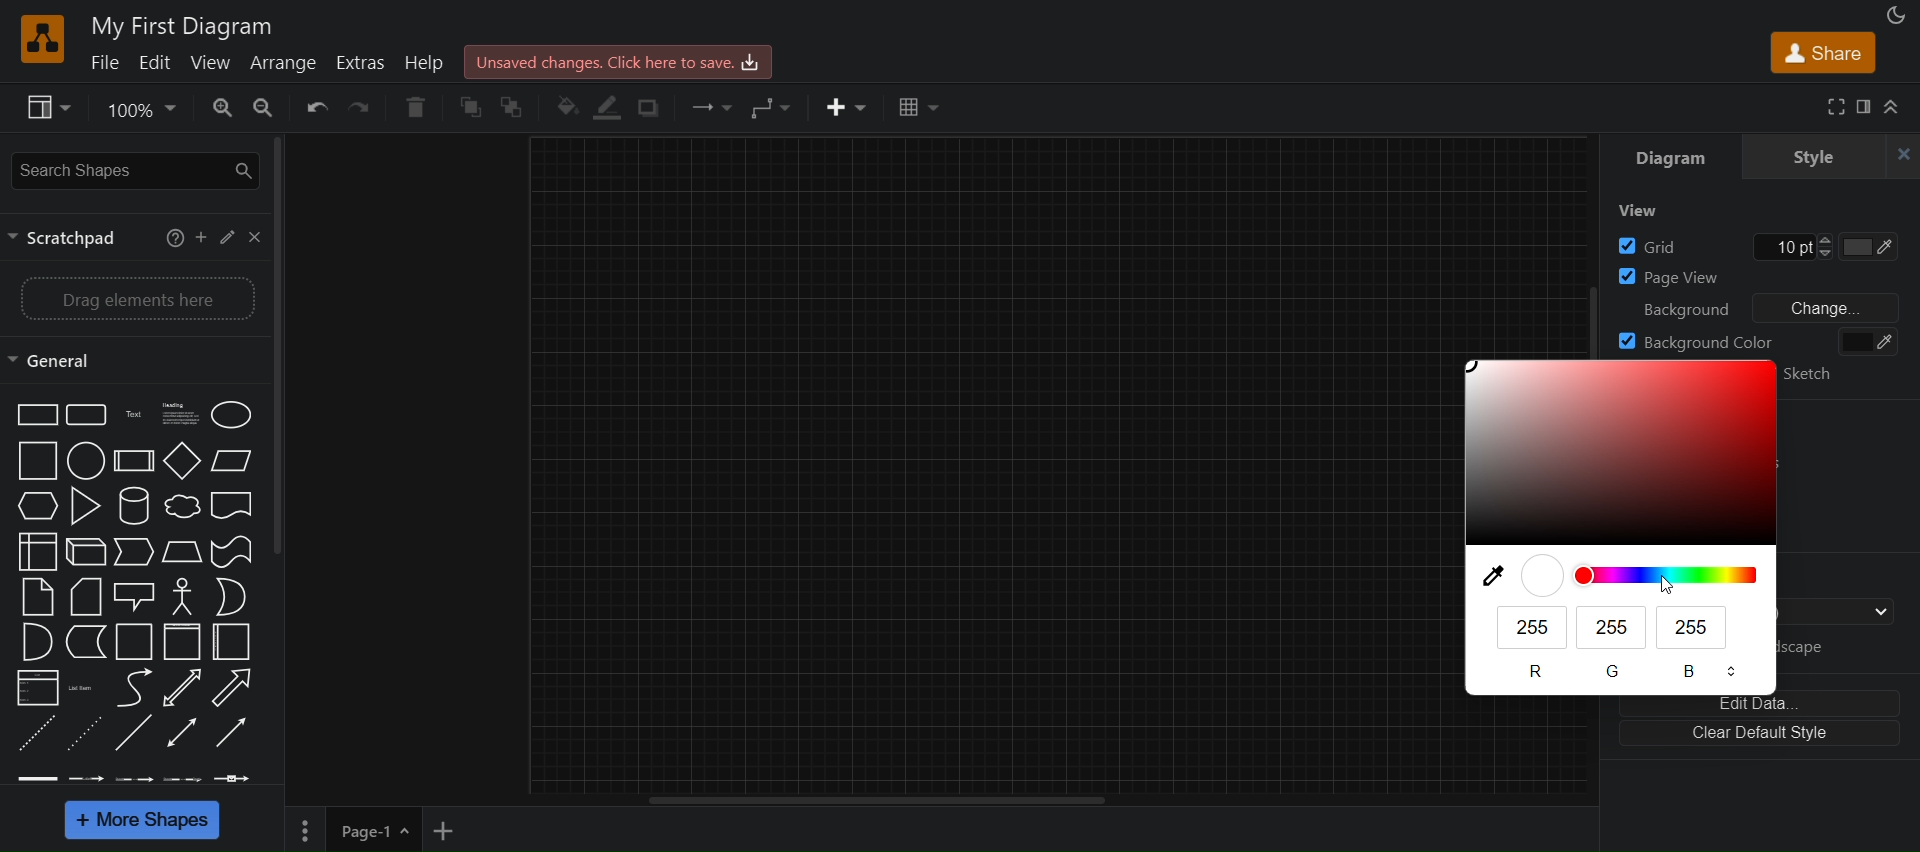  I want to click on drag elements here, so click(136, 297).